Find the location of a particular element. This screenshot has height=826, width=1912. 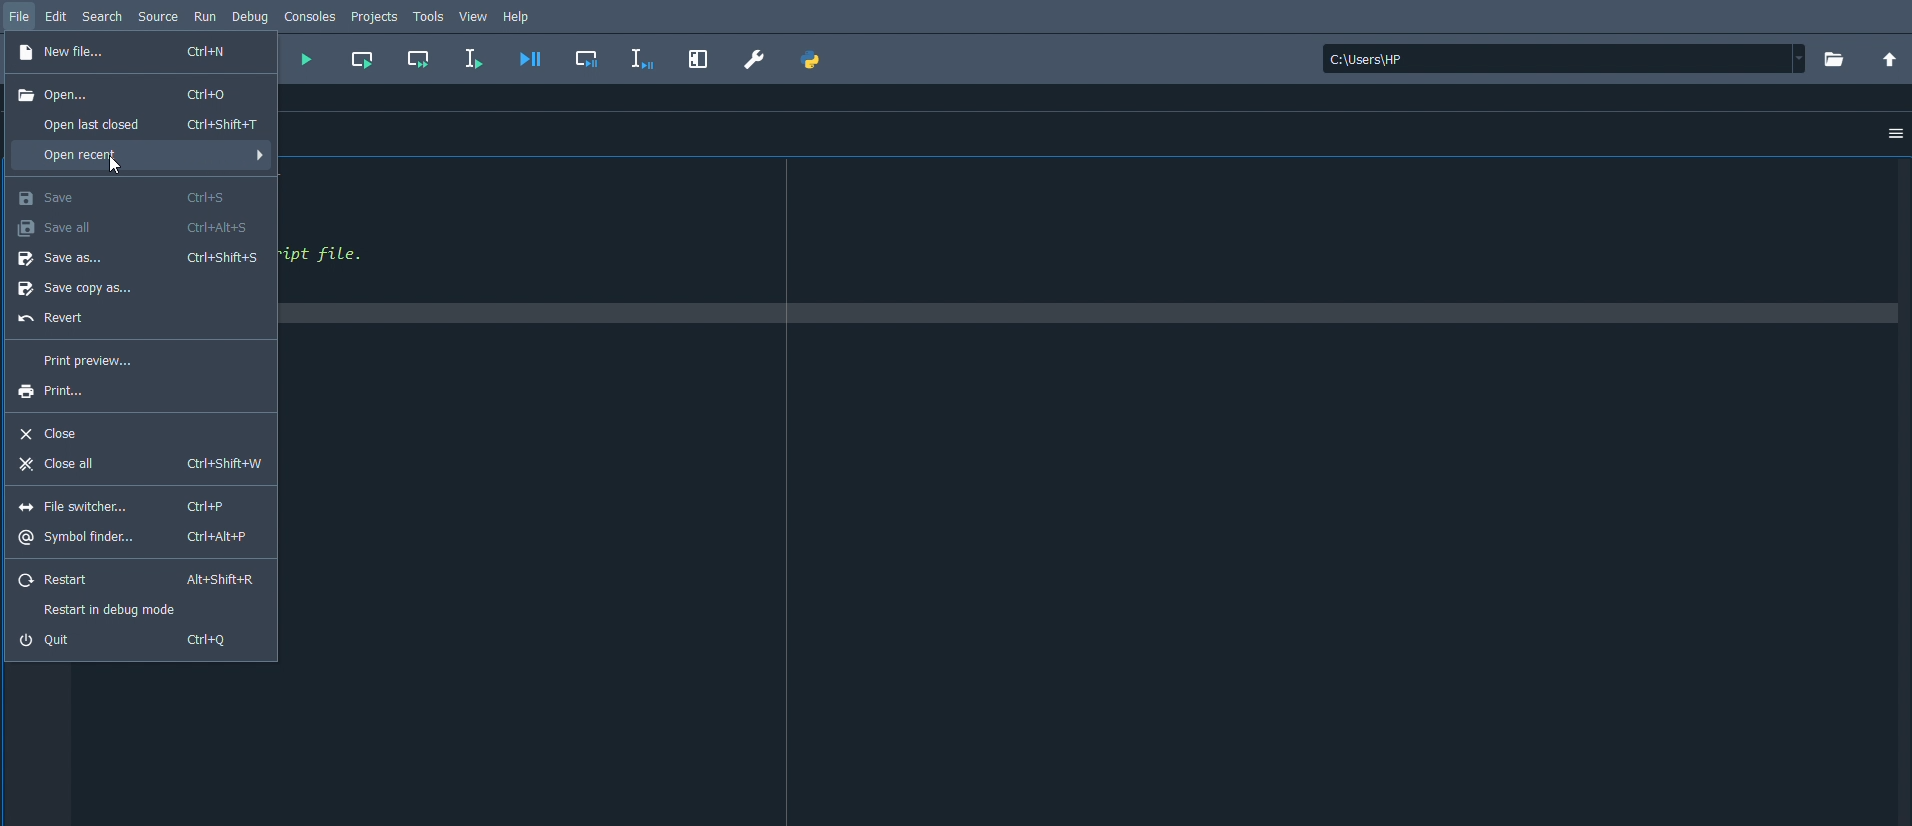

View is located at coordinates (474, 14).